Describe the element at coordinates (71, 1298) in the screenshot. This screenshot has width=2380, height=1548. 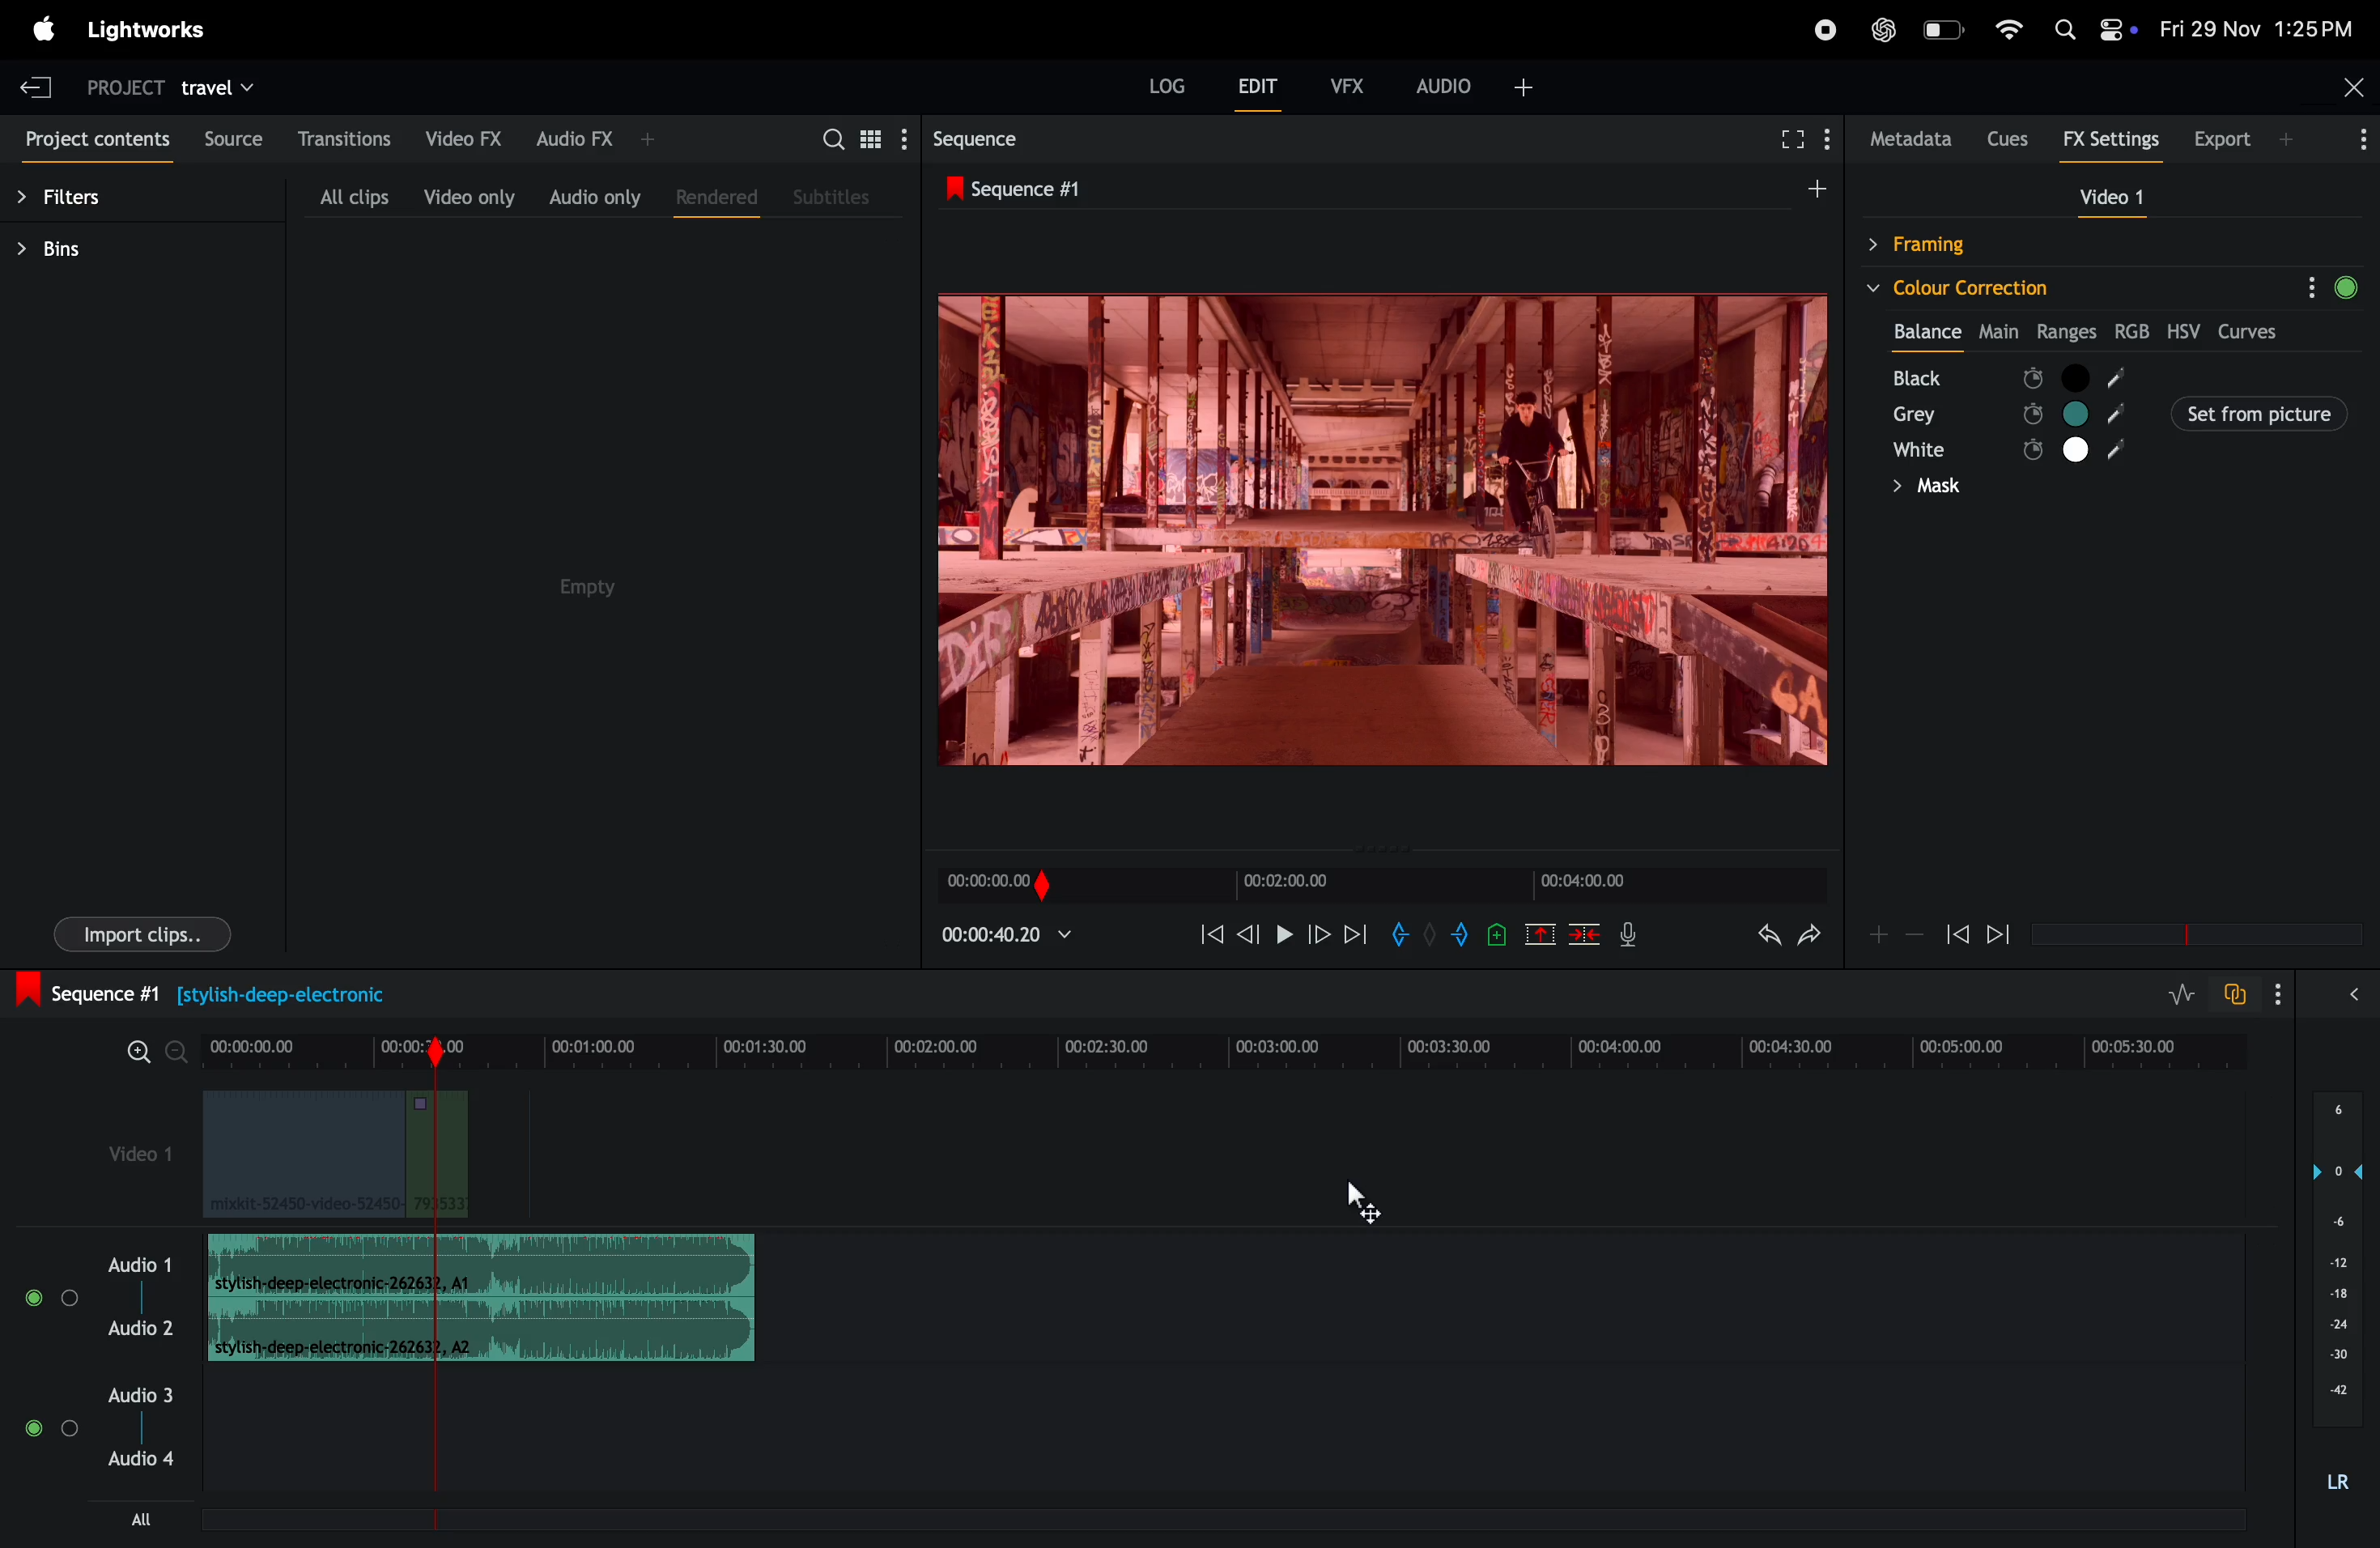
I see `toggle` at that location.